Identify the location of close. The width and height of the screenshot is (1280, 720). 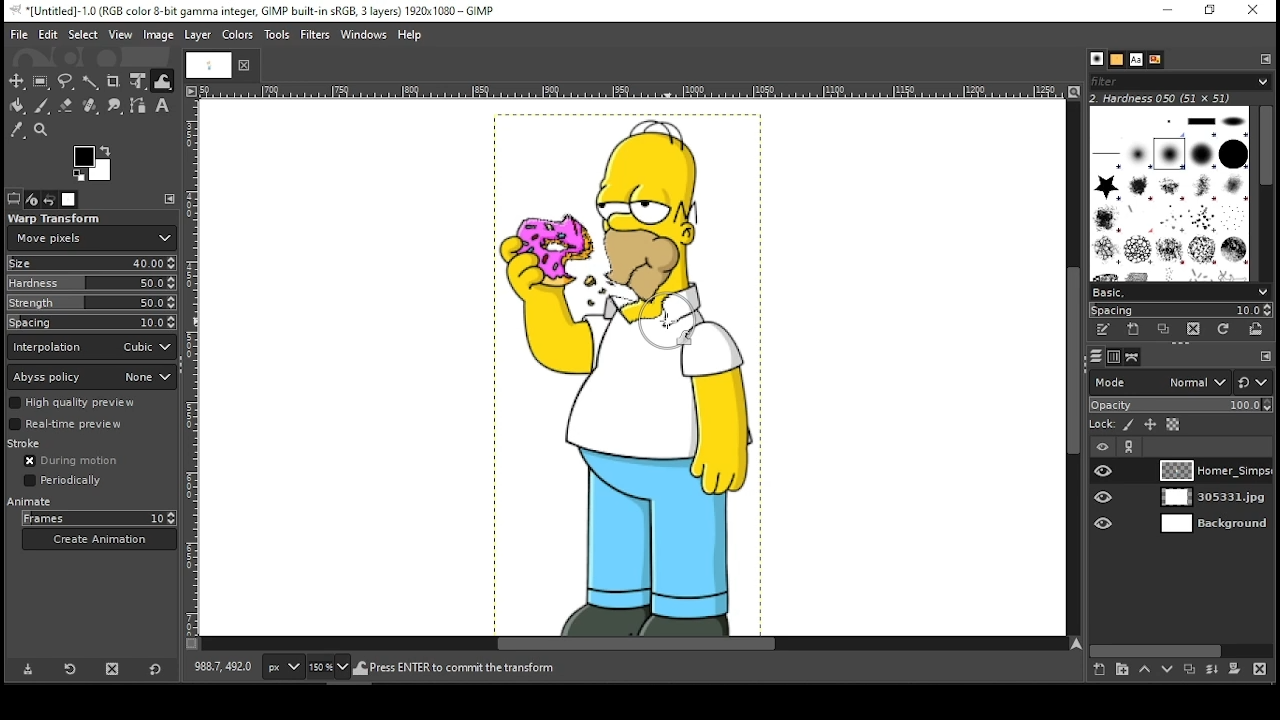
(250, 63).